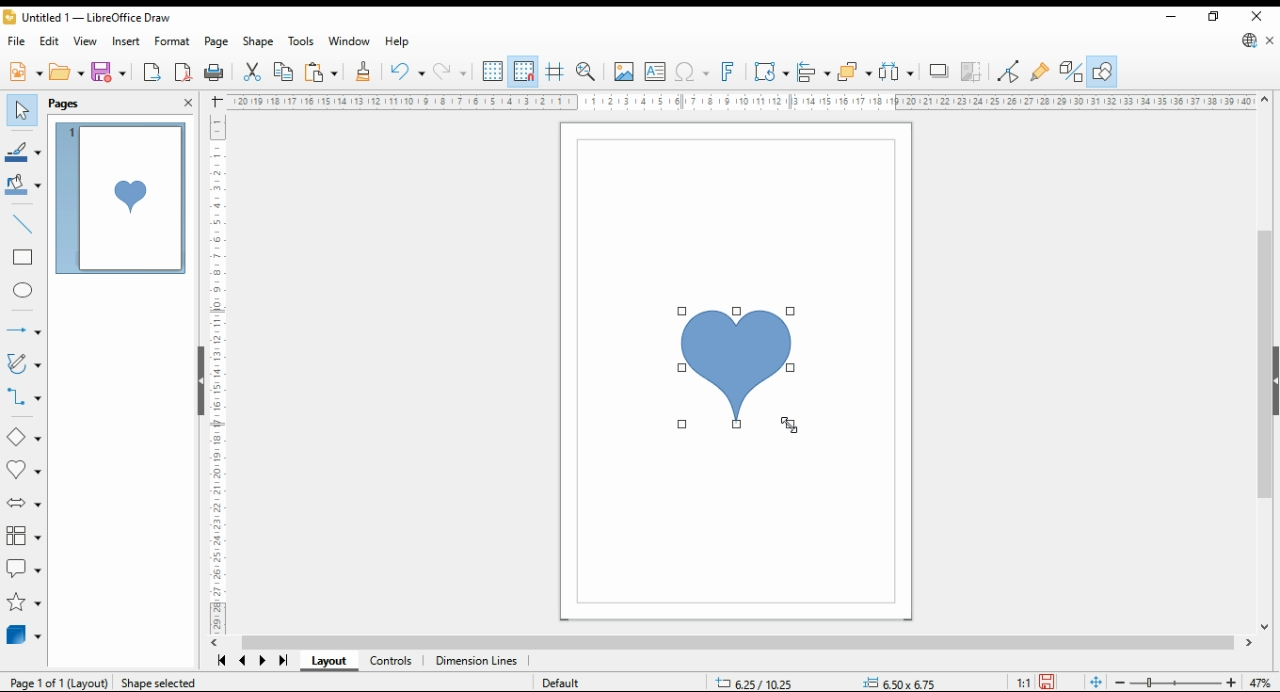 This screenshot has height=692, width=1280. Describe the element at coordinates (1266, 360) in the screenshot. I see `scroll bar` at that location.